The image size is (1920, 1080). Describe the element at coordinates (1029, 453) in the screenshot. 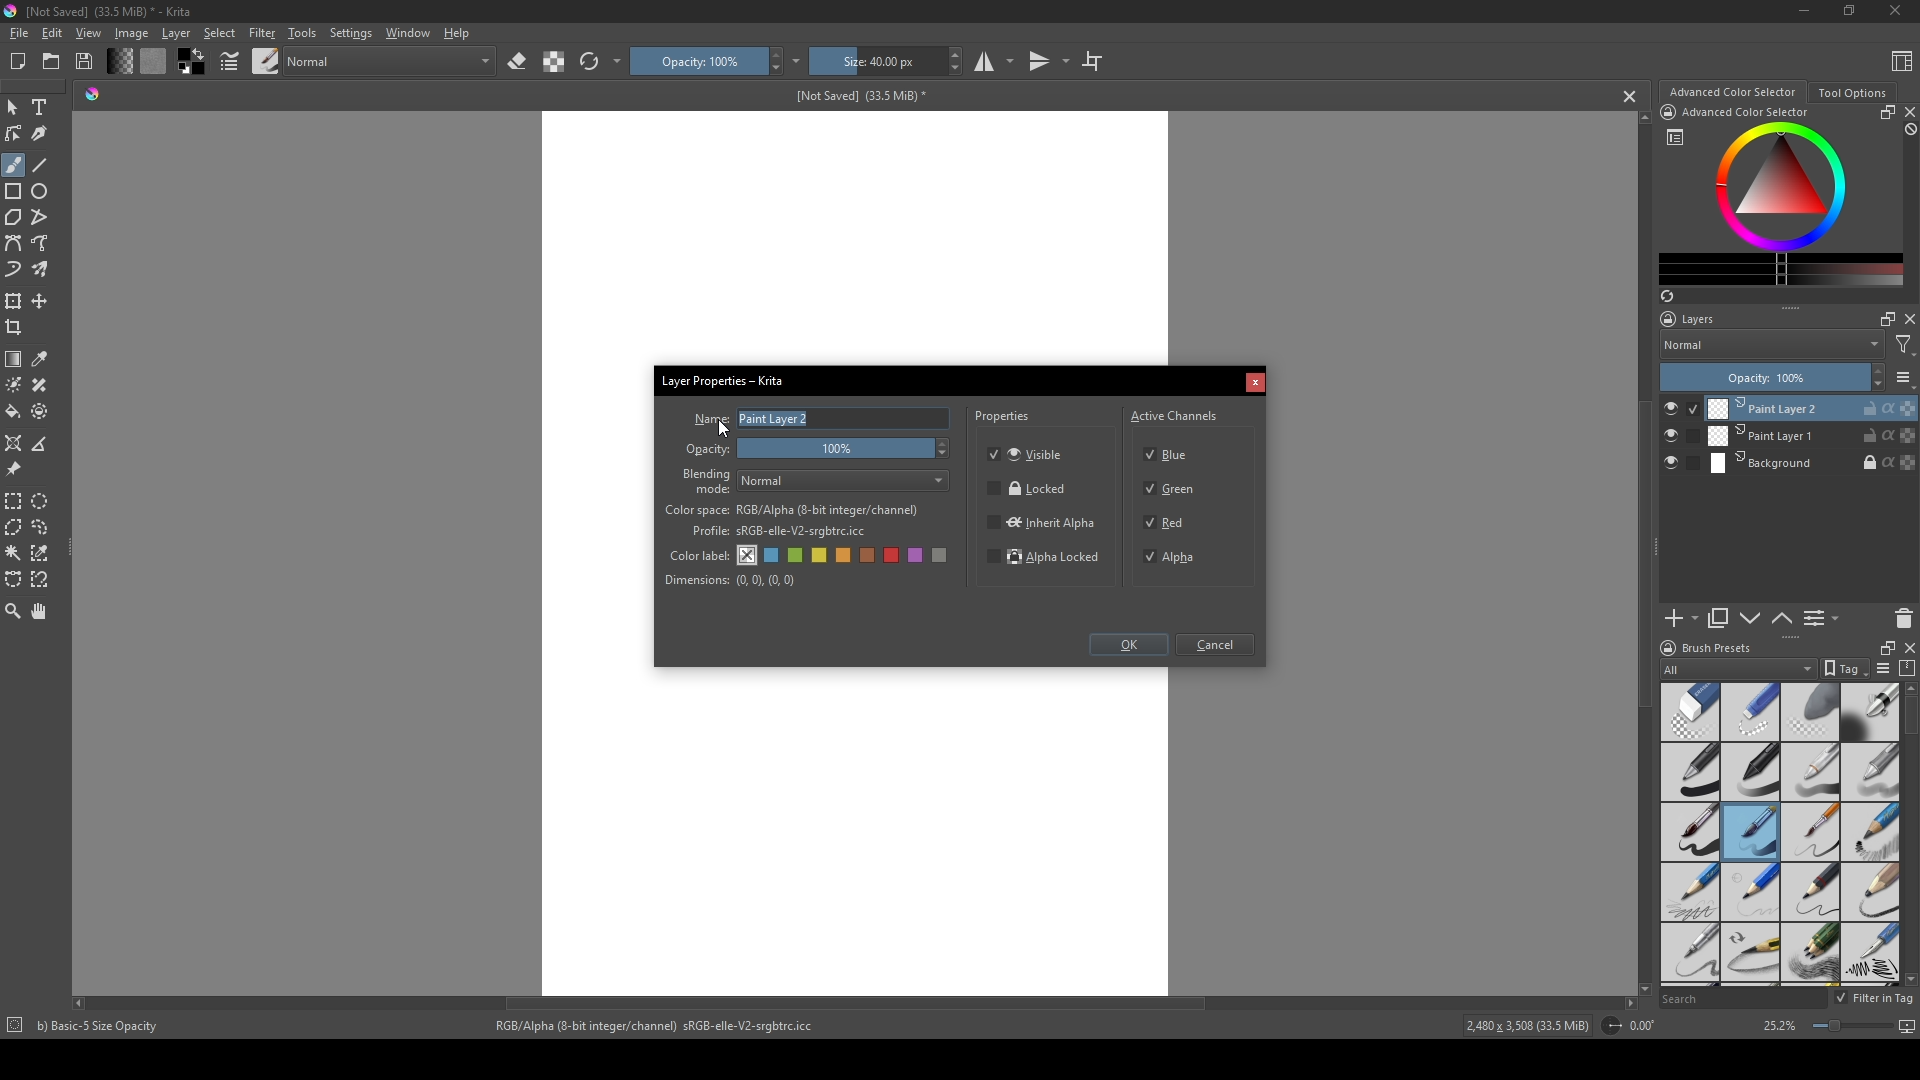

I see `Visible` at that location.